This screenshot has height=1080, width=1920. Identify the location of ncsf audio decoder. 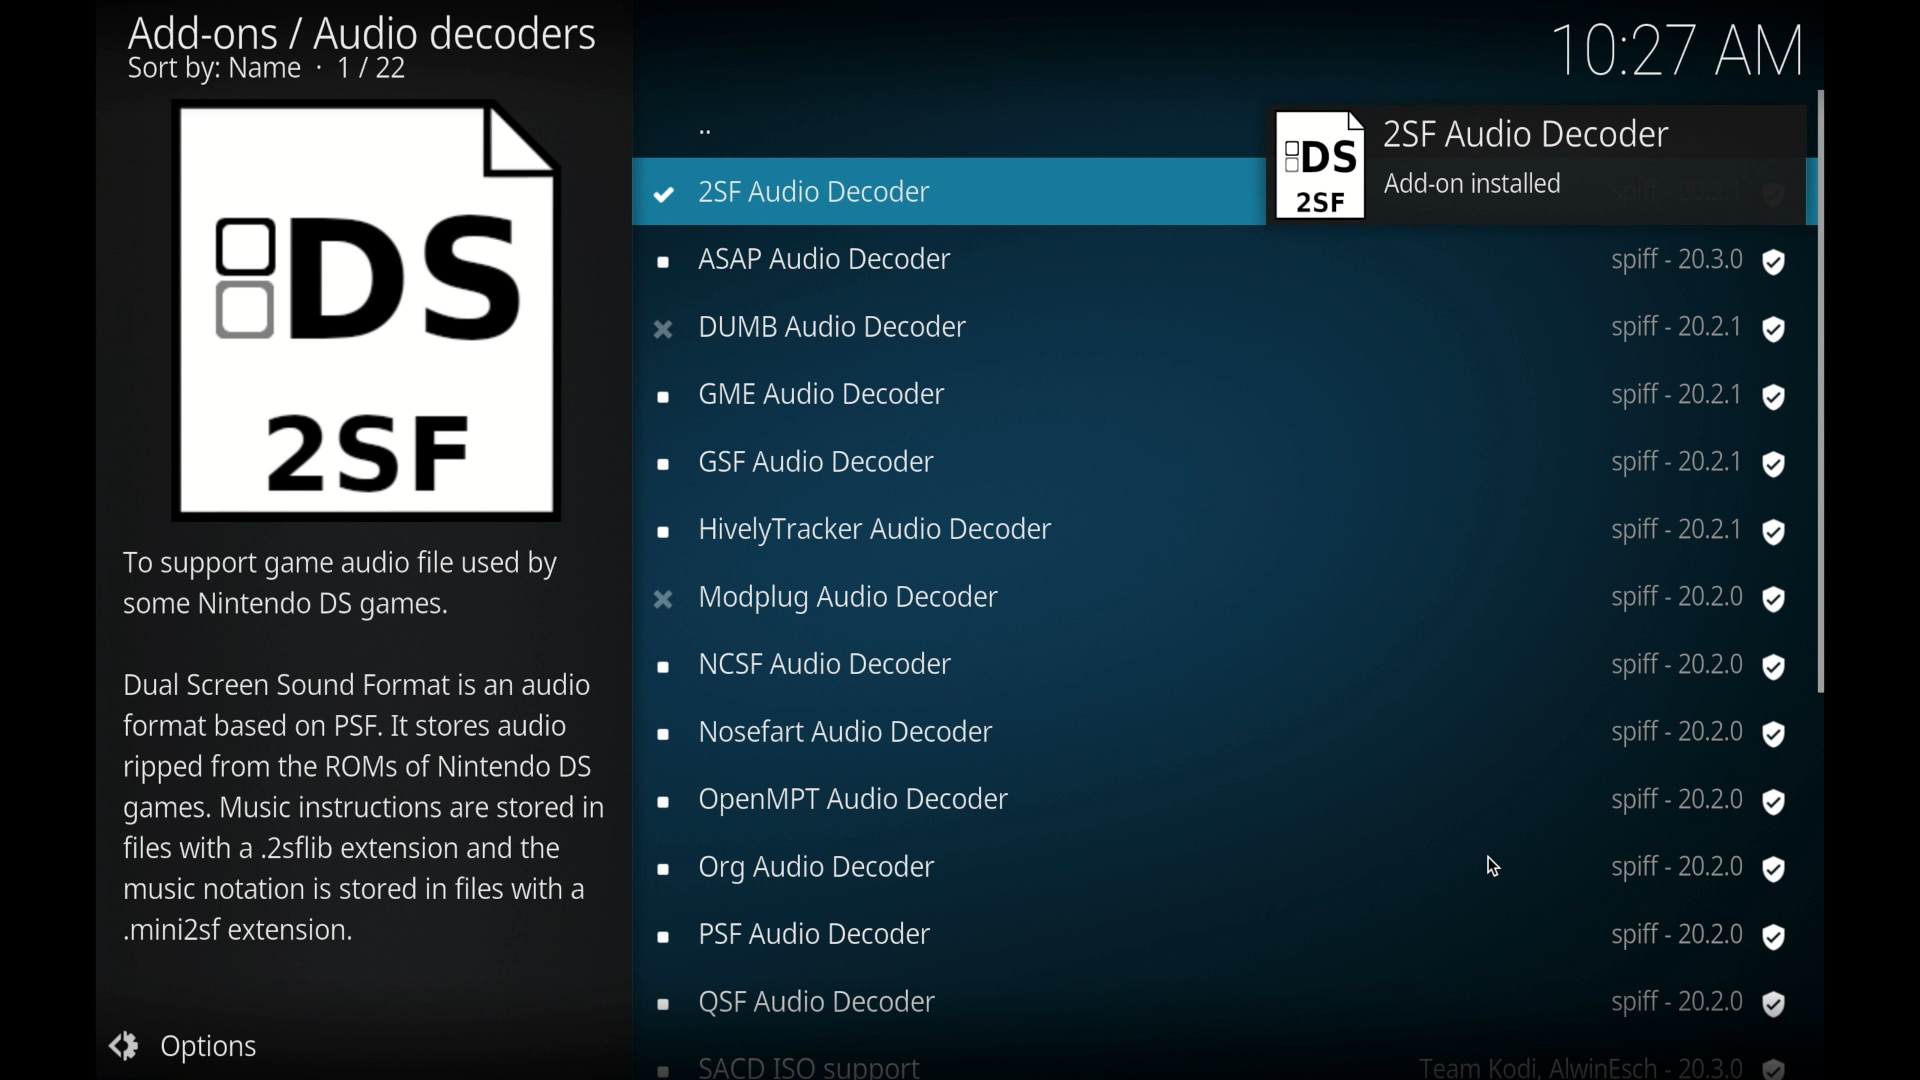
(1220, 667).